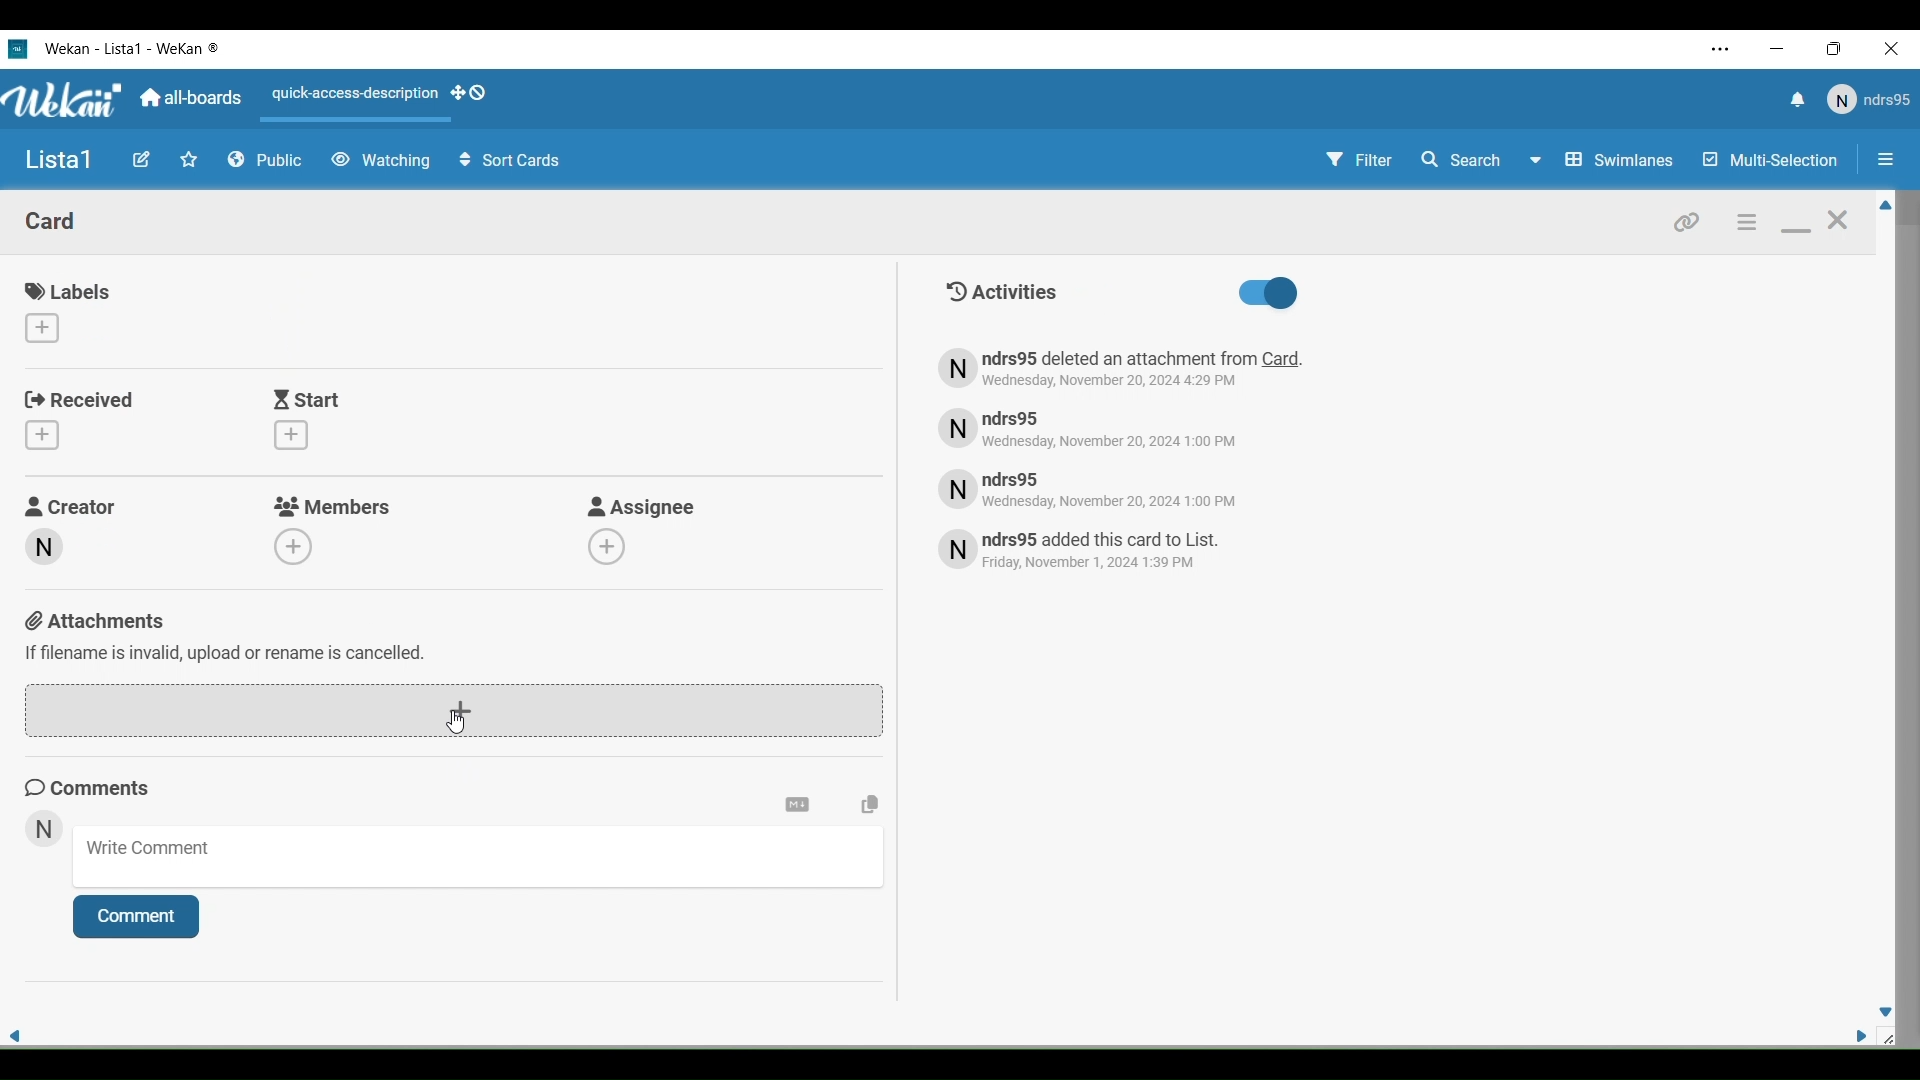 Image resolution: width=1920 pixels, height=1080 pixels. I want to click on Filter, so click(1358, 163).